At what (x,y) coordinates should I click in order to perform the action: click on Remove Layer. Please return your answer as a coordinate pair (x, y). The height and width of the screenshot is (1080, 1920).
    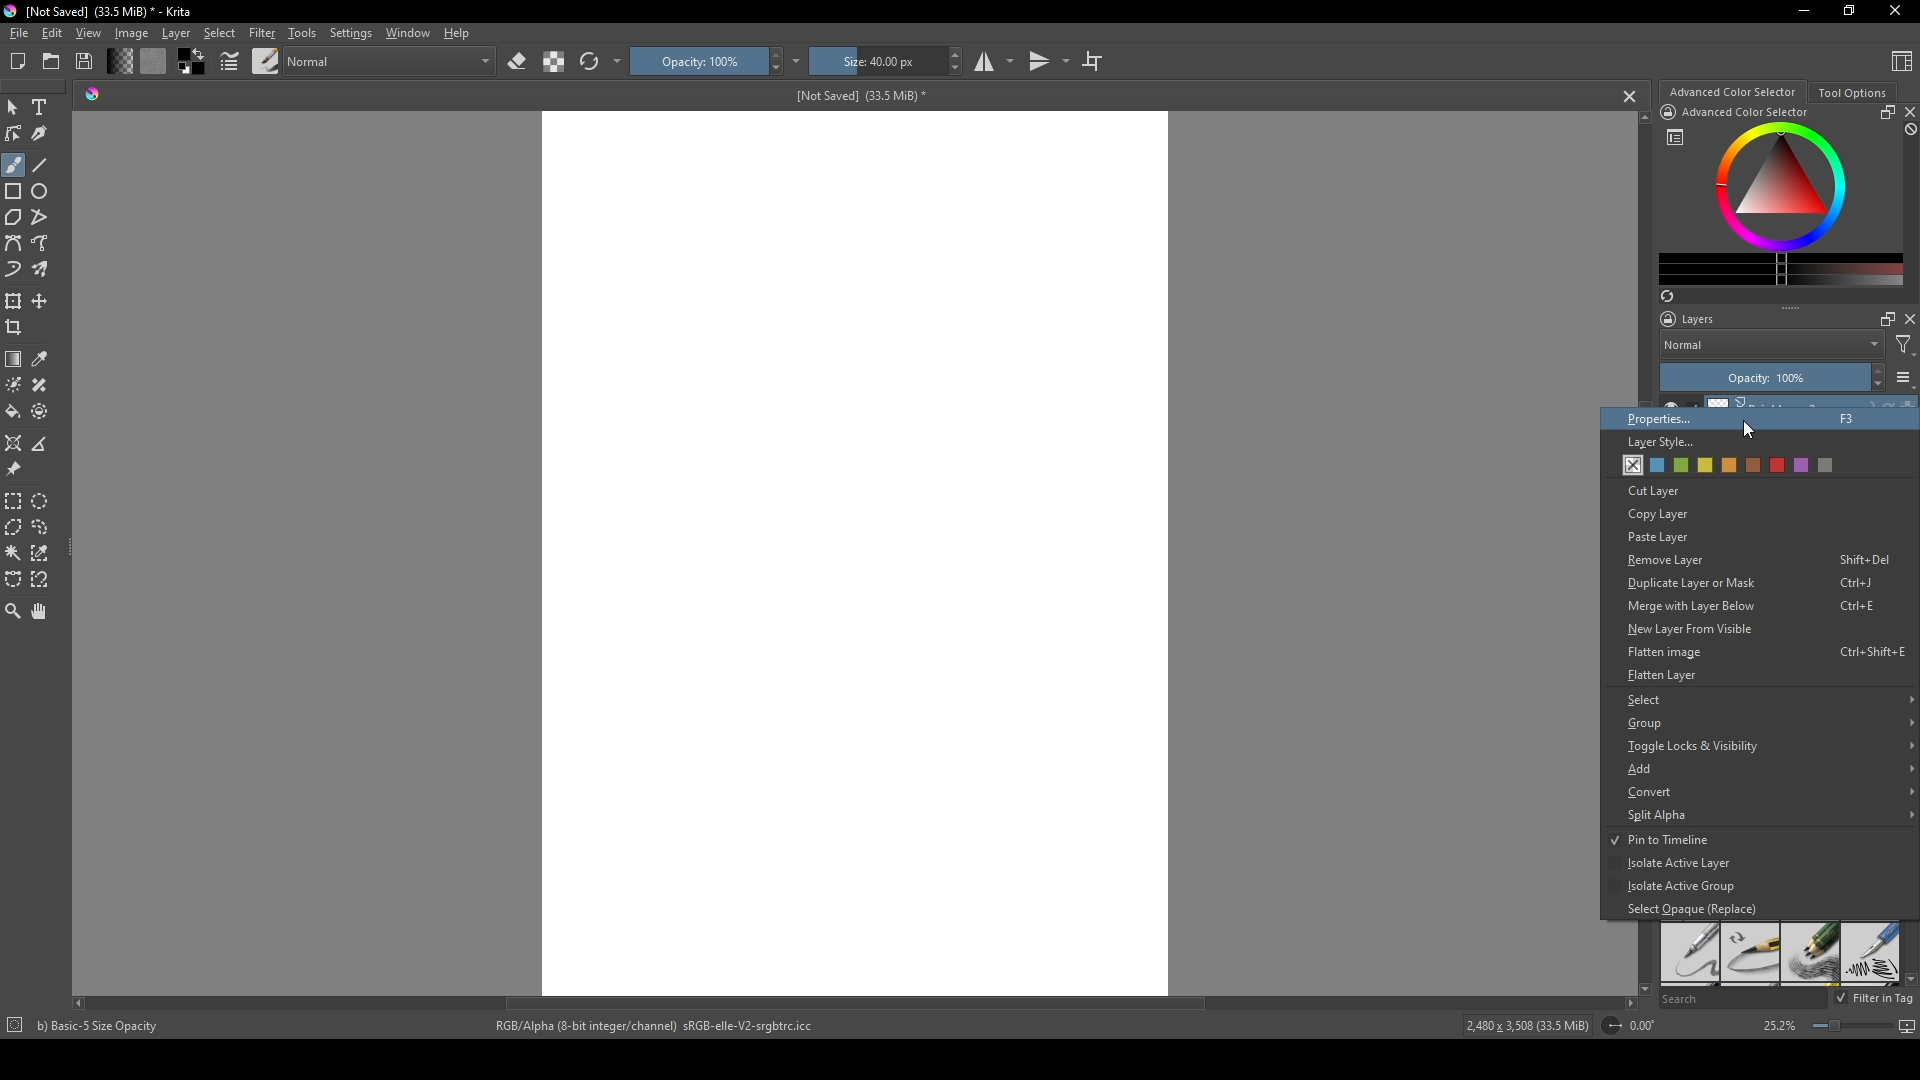
    Looking at the image, I should click on (1754, 562).